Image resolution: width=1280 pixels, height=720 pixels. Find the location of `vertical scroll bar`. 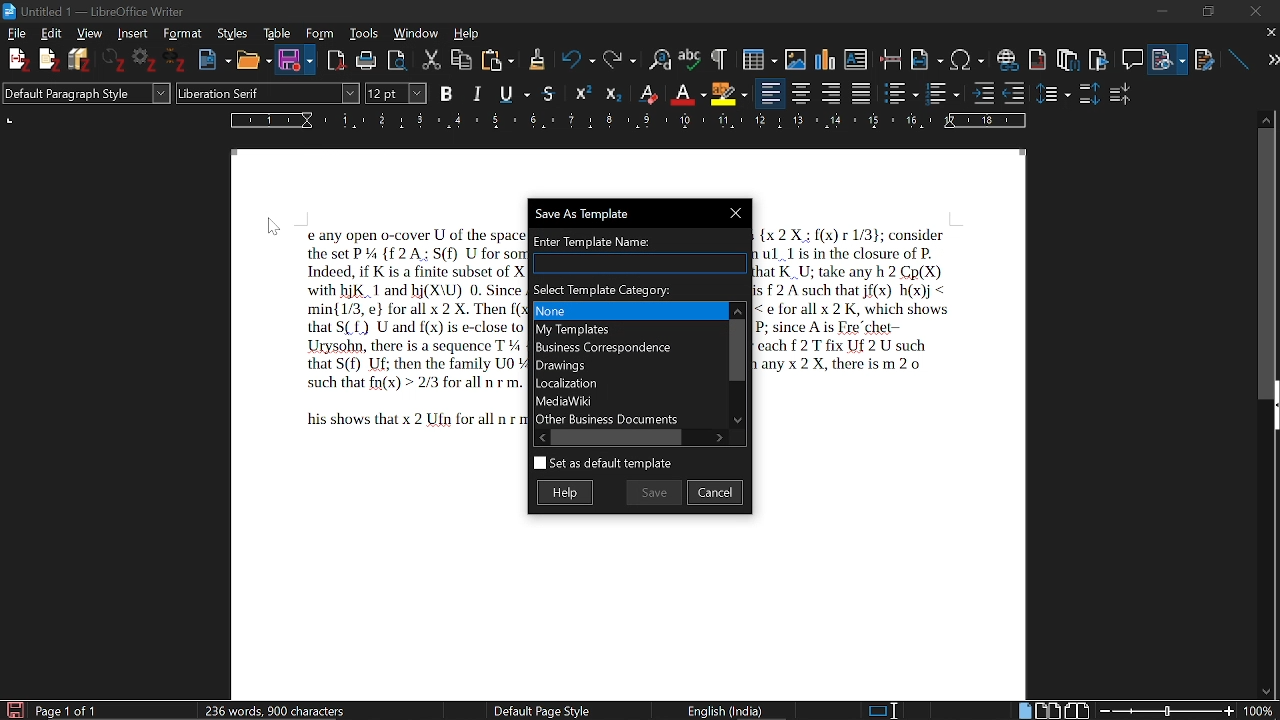

vertical scroll bar is located at coordinates (1267, 262).